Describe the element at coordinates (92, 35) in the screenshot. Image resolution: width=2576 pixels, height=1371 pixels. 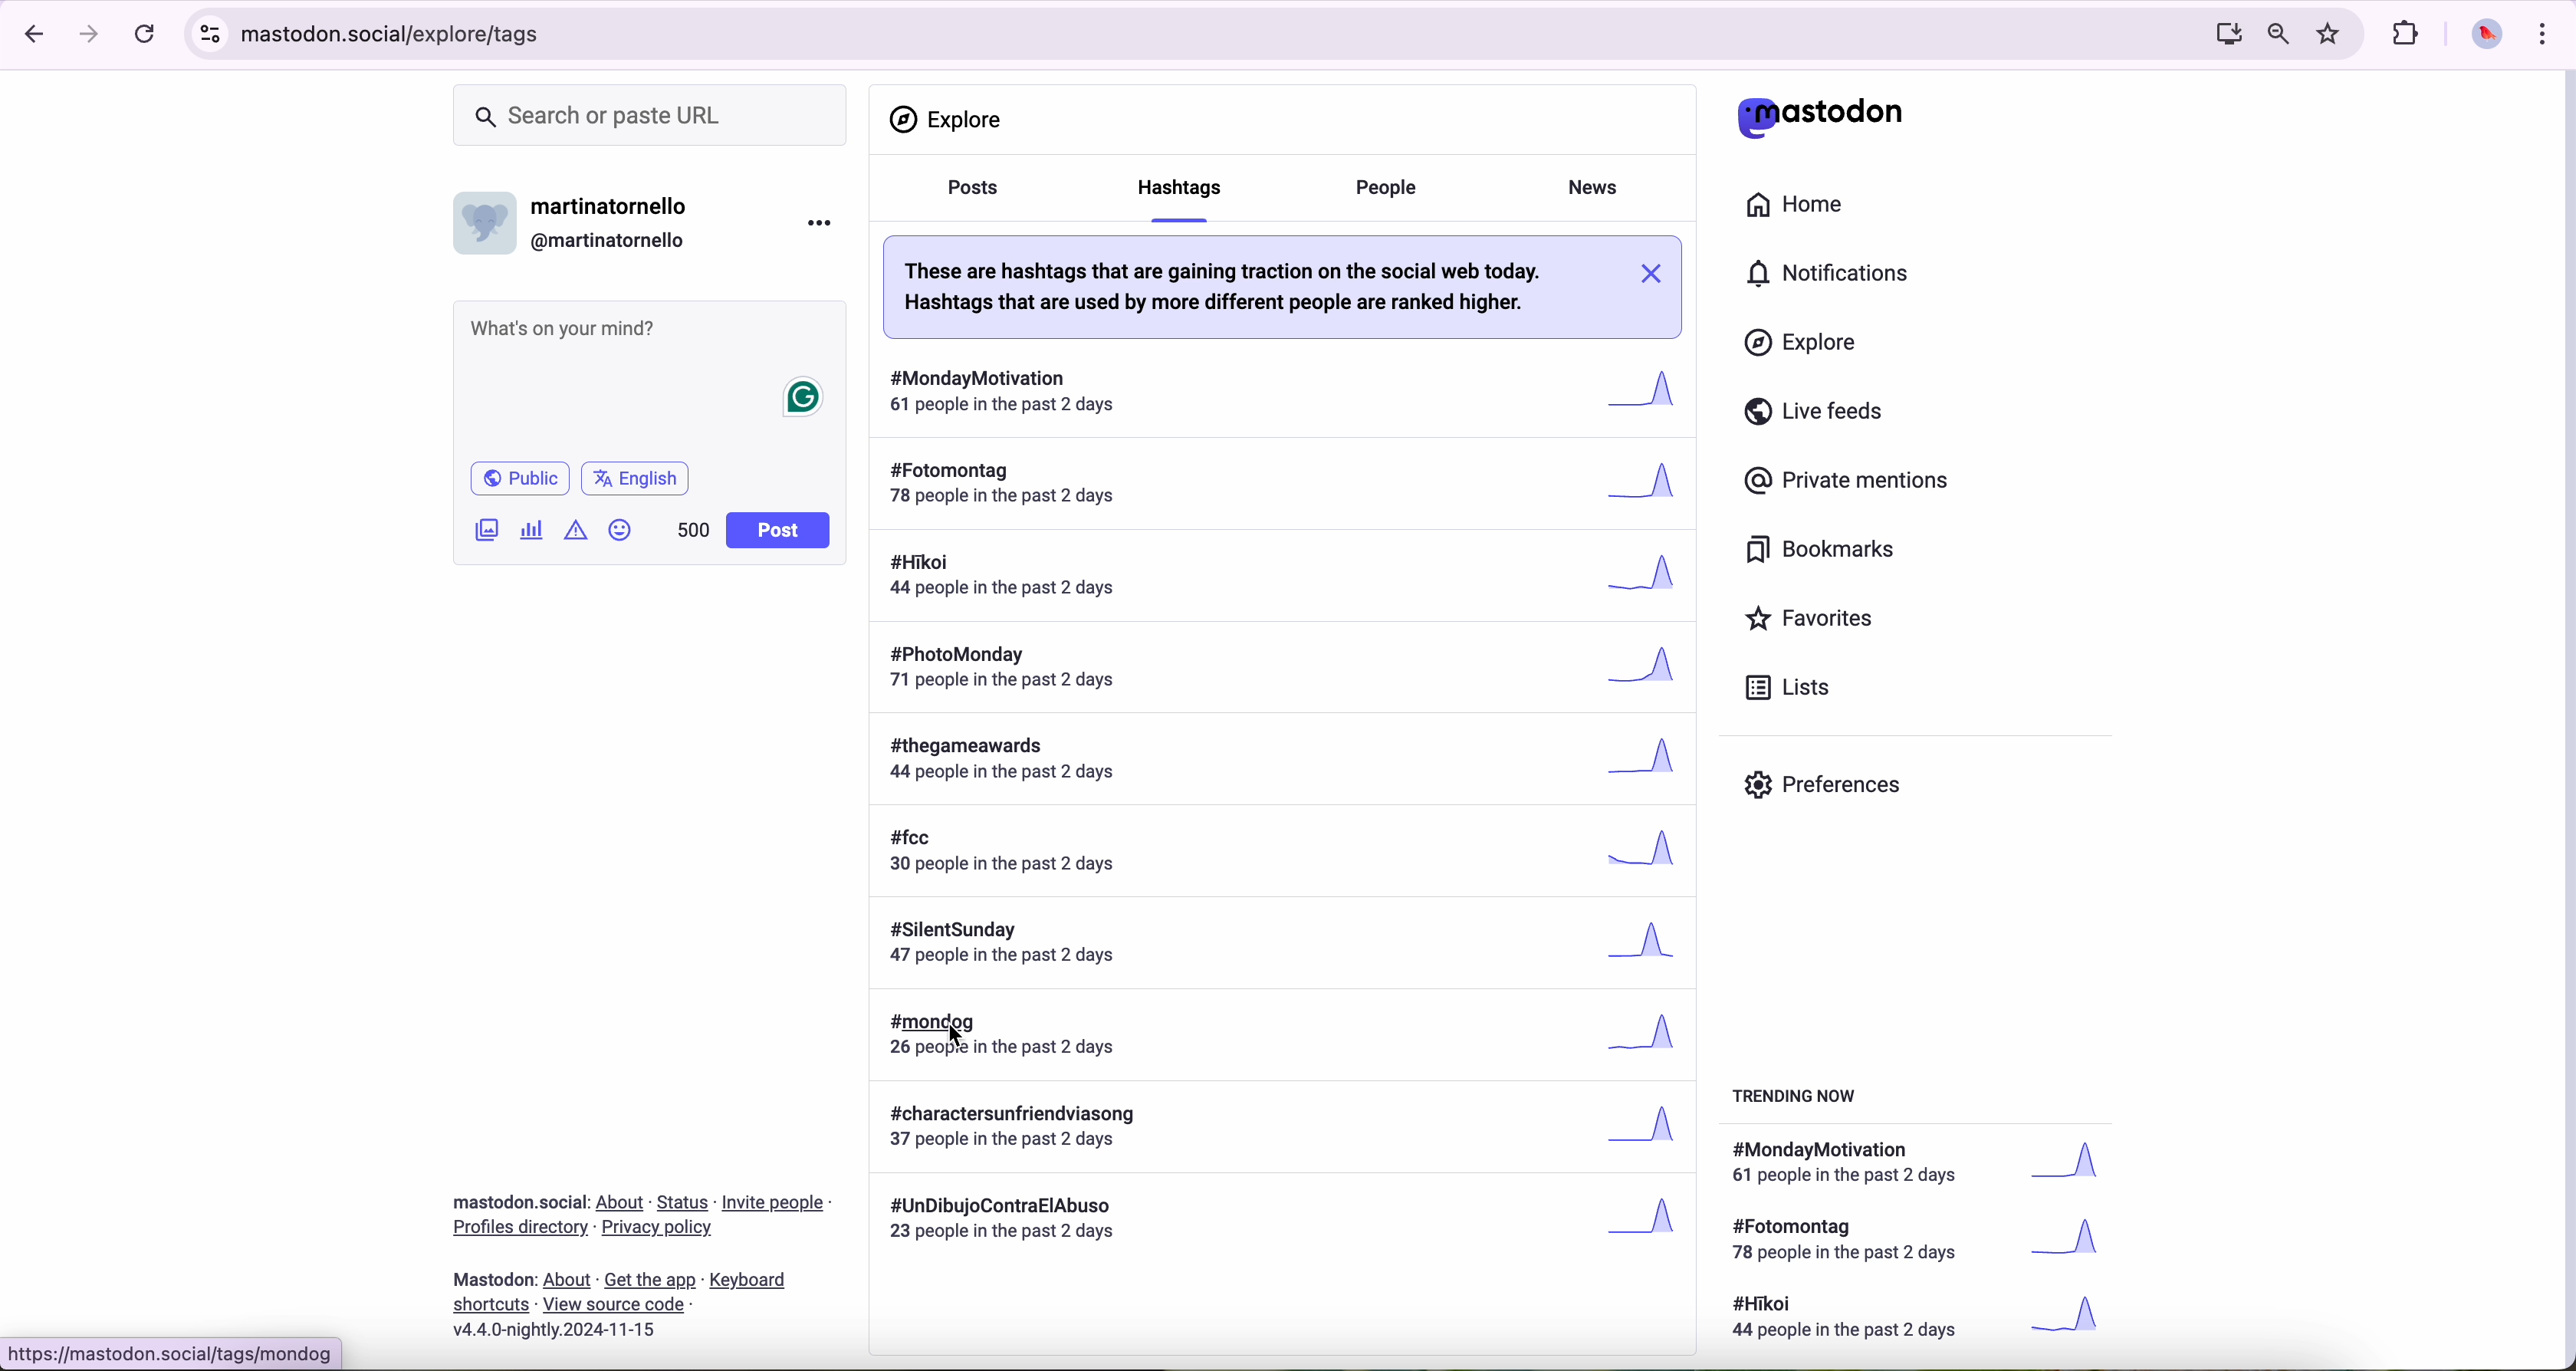
I see `navigate foward` at that location.